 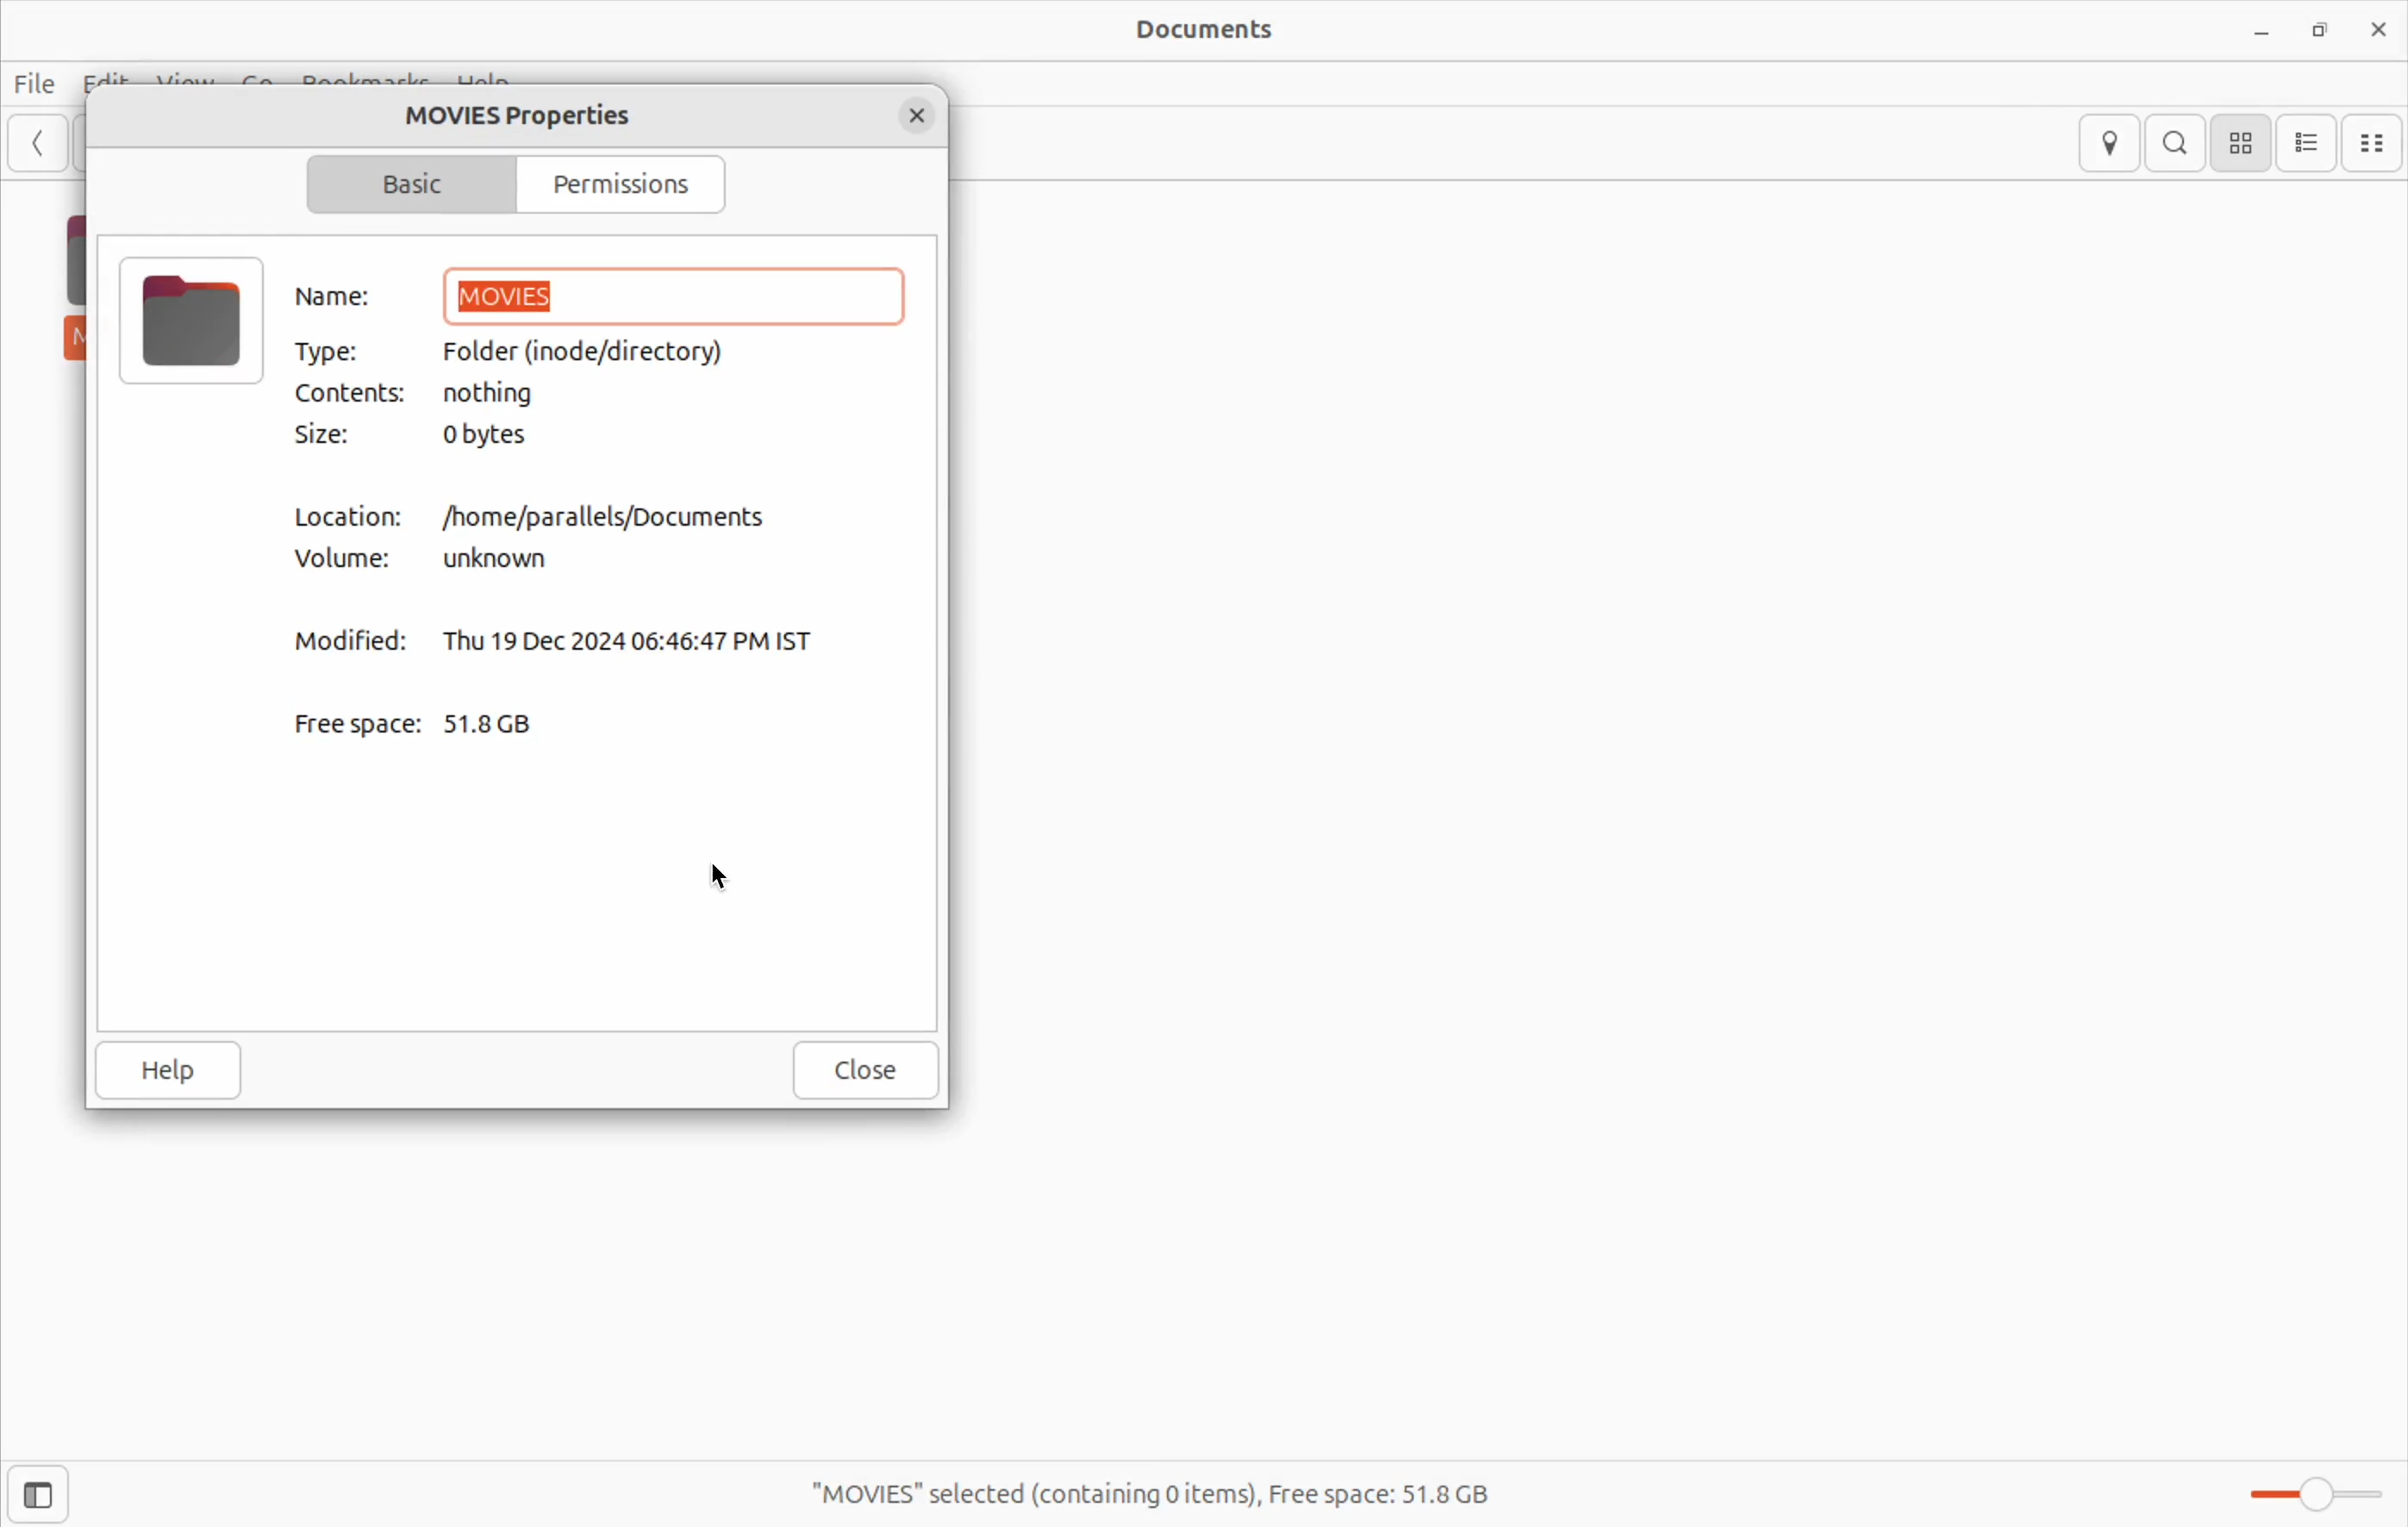 What do you see at coordinates (2111, 143) in the screenshot?
I see `location` at bounding box center [2111, 143].